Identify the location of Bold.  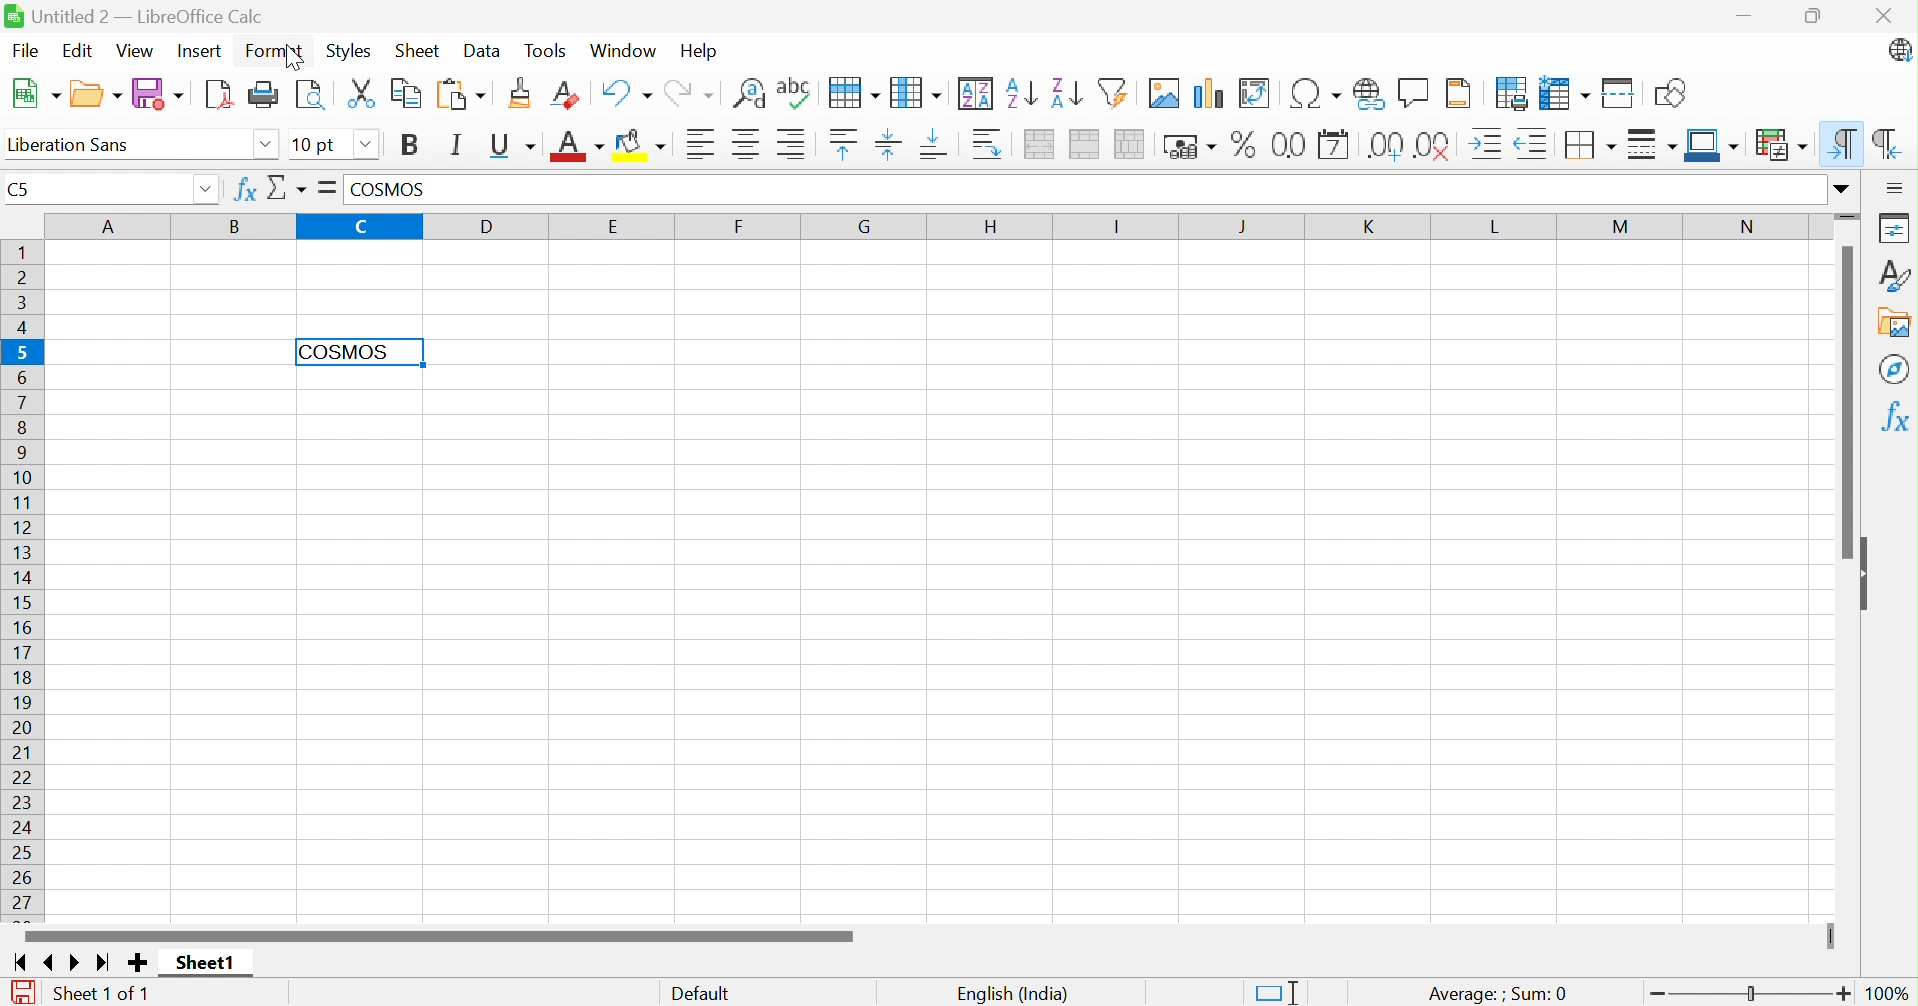
(413, 144).